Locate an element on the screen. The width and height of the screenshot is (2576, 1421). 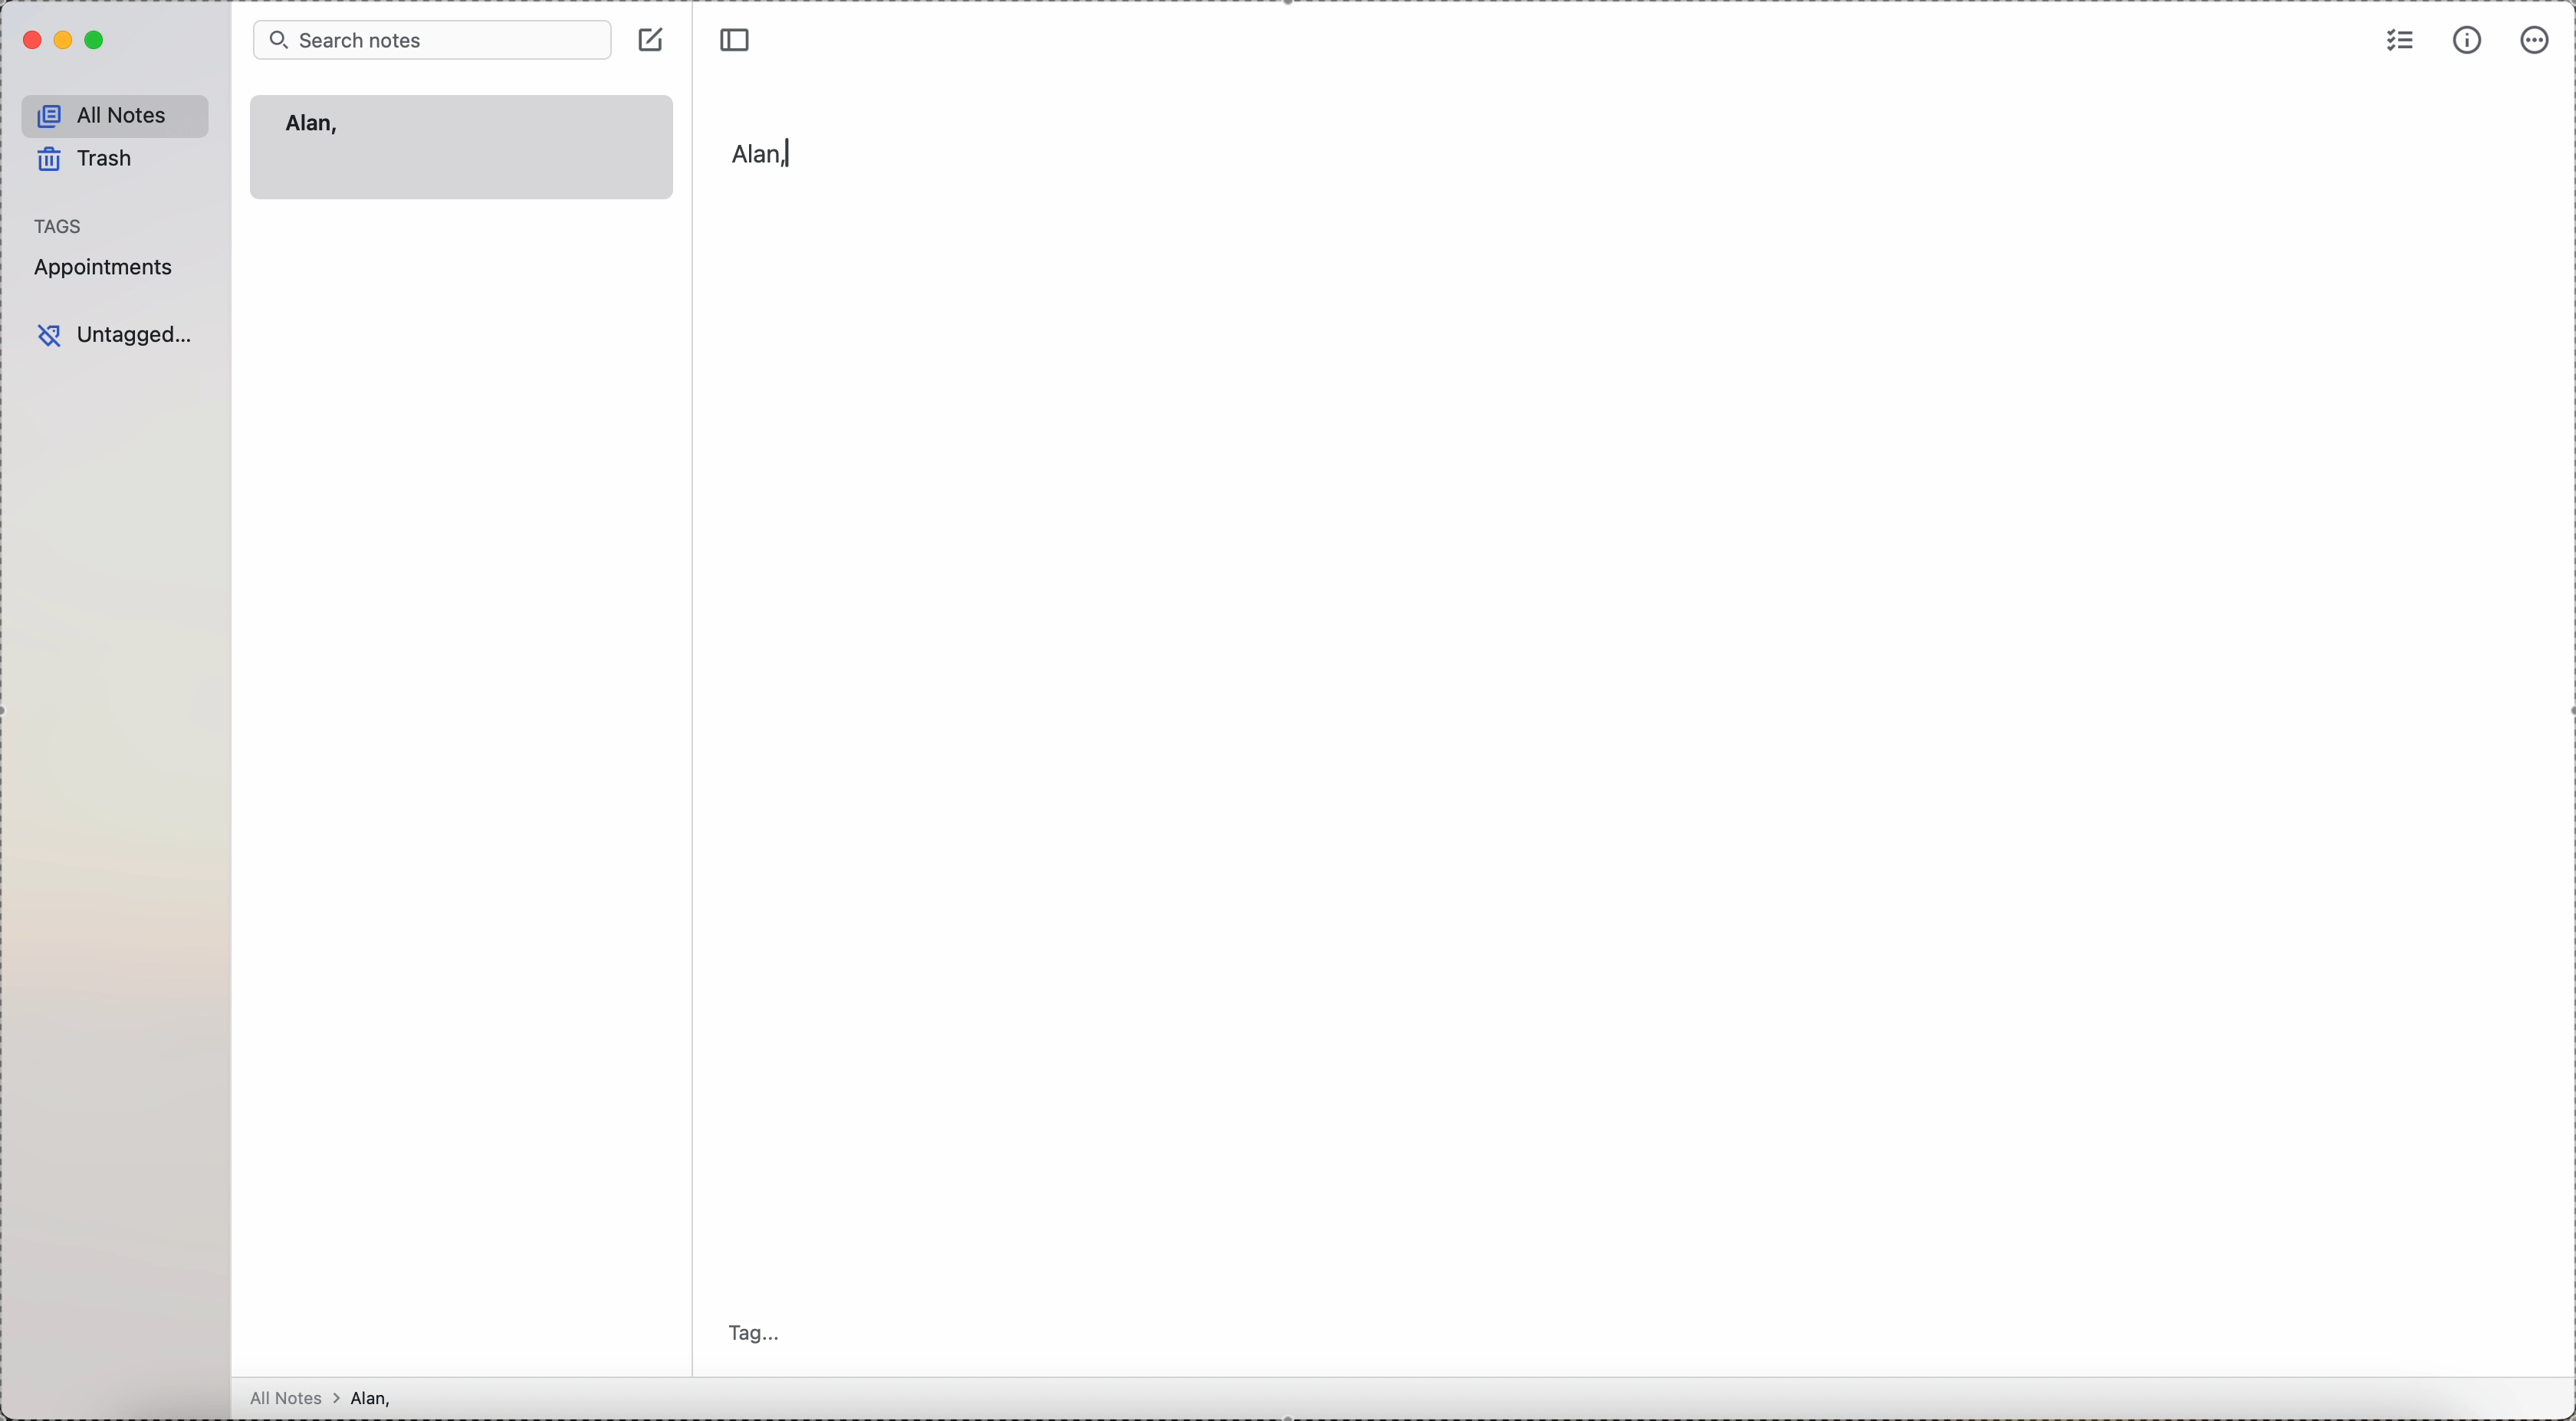
toggle sidebar is located at coordinates (738, 36).